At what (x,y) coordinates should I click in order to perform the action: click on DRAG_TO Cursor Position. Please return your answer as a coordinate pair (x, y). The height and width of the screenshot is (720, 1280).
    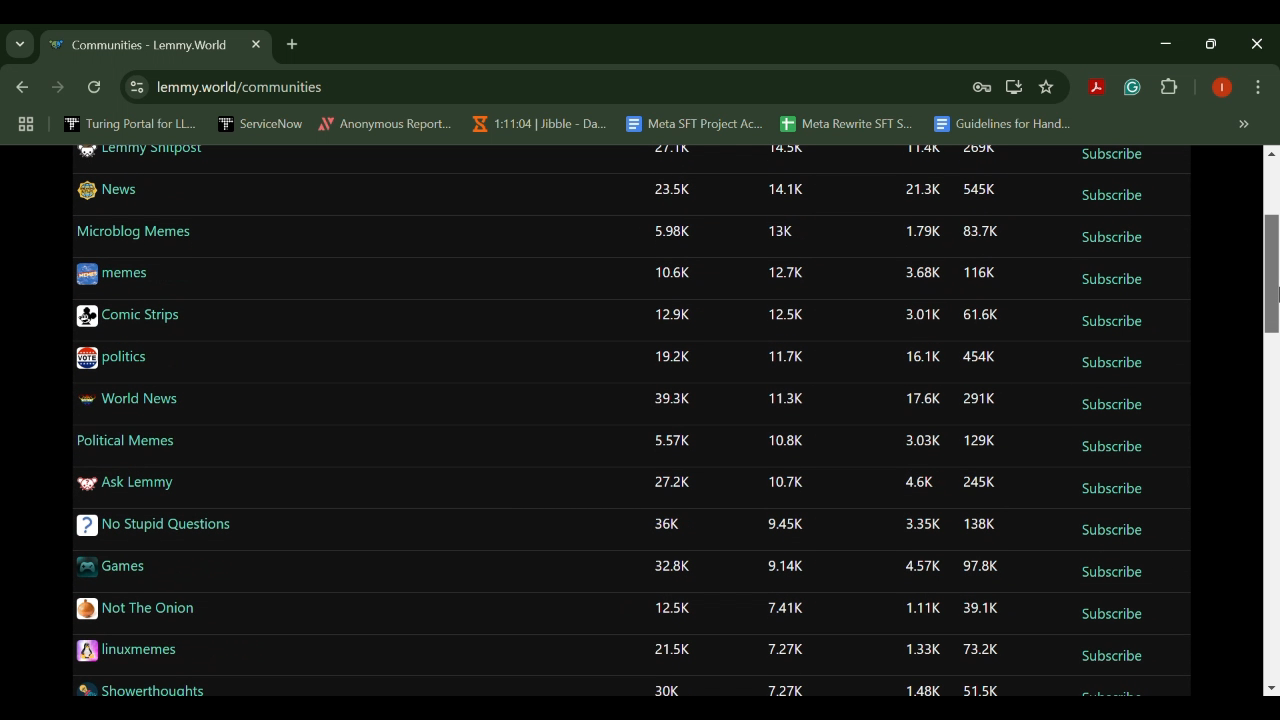
    Looking at the image, I should click on (1272, 288).